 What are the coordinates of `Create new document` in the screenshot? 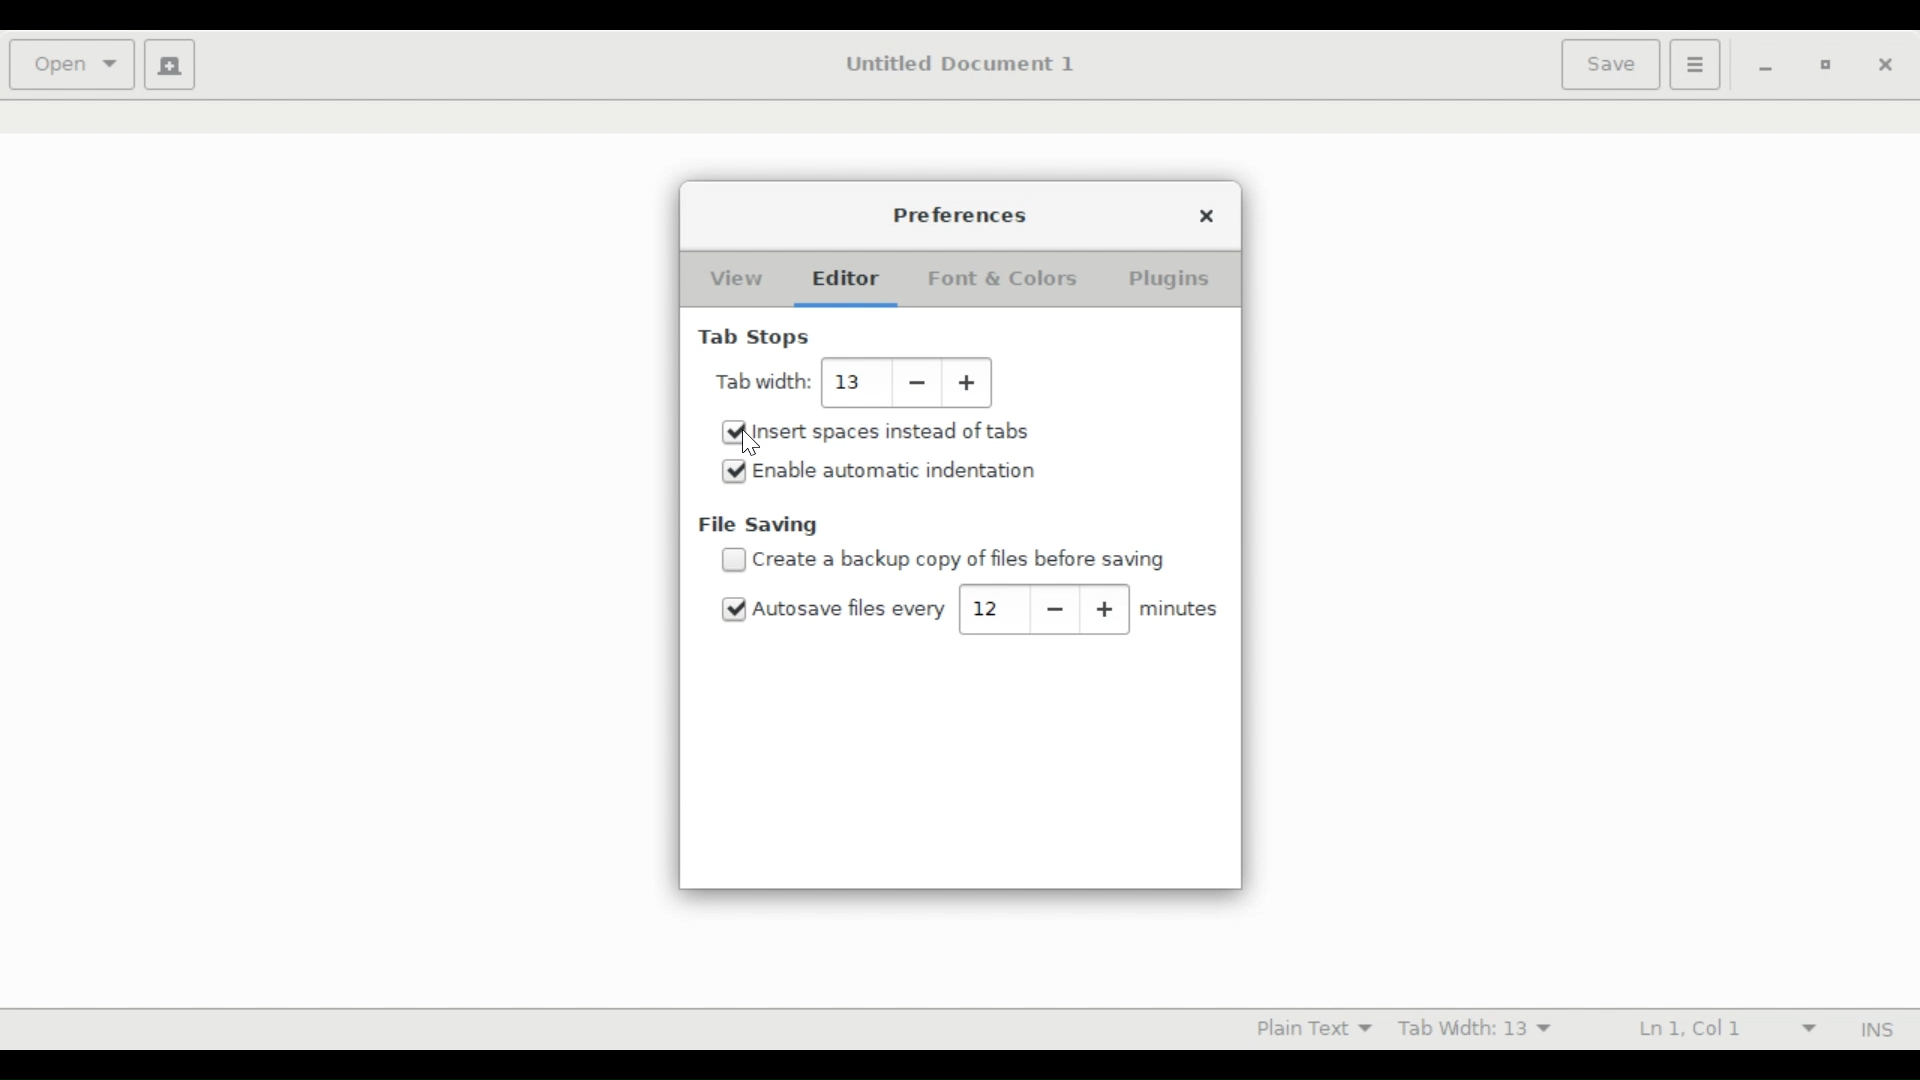 It's located at (170, 65).